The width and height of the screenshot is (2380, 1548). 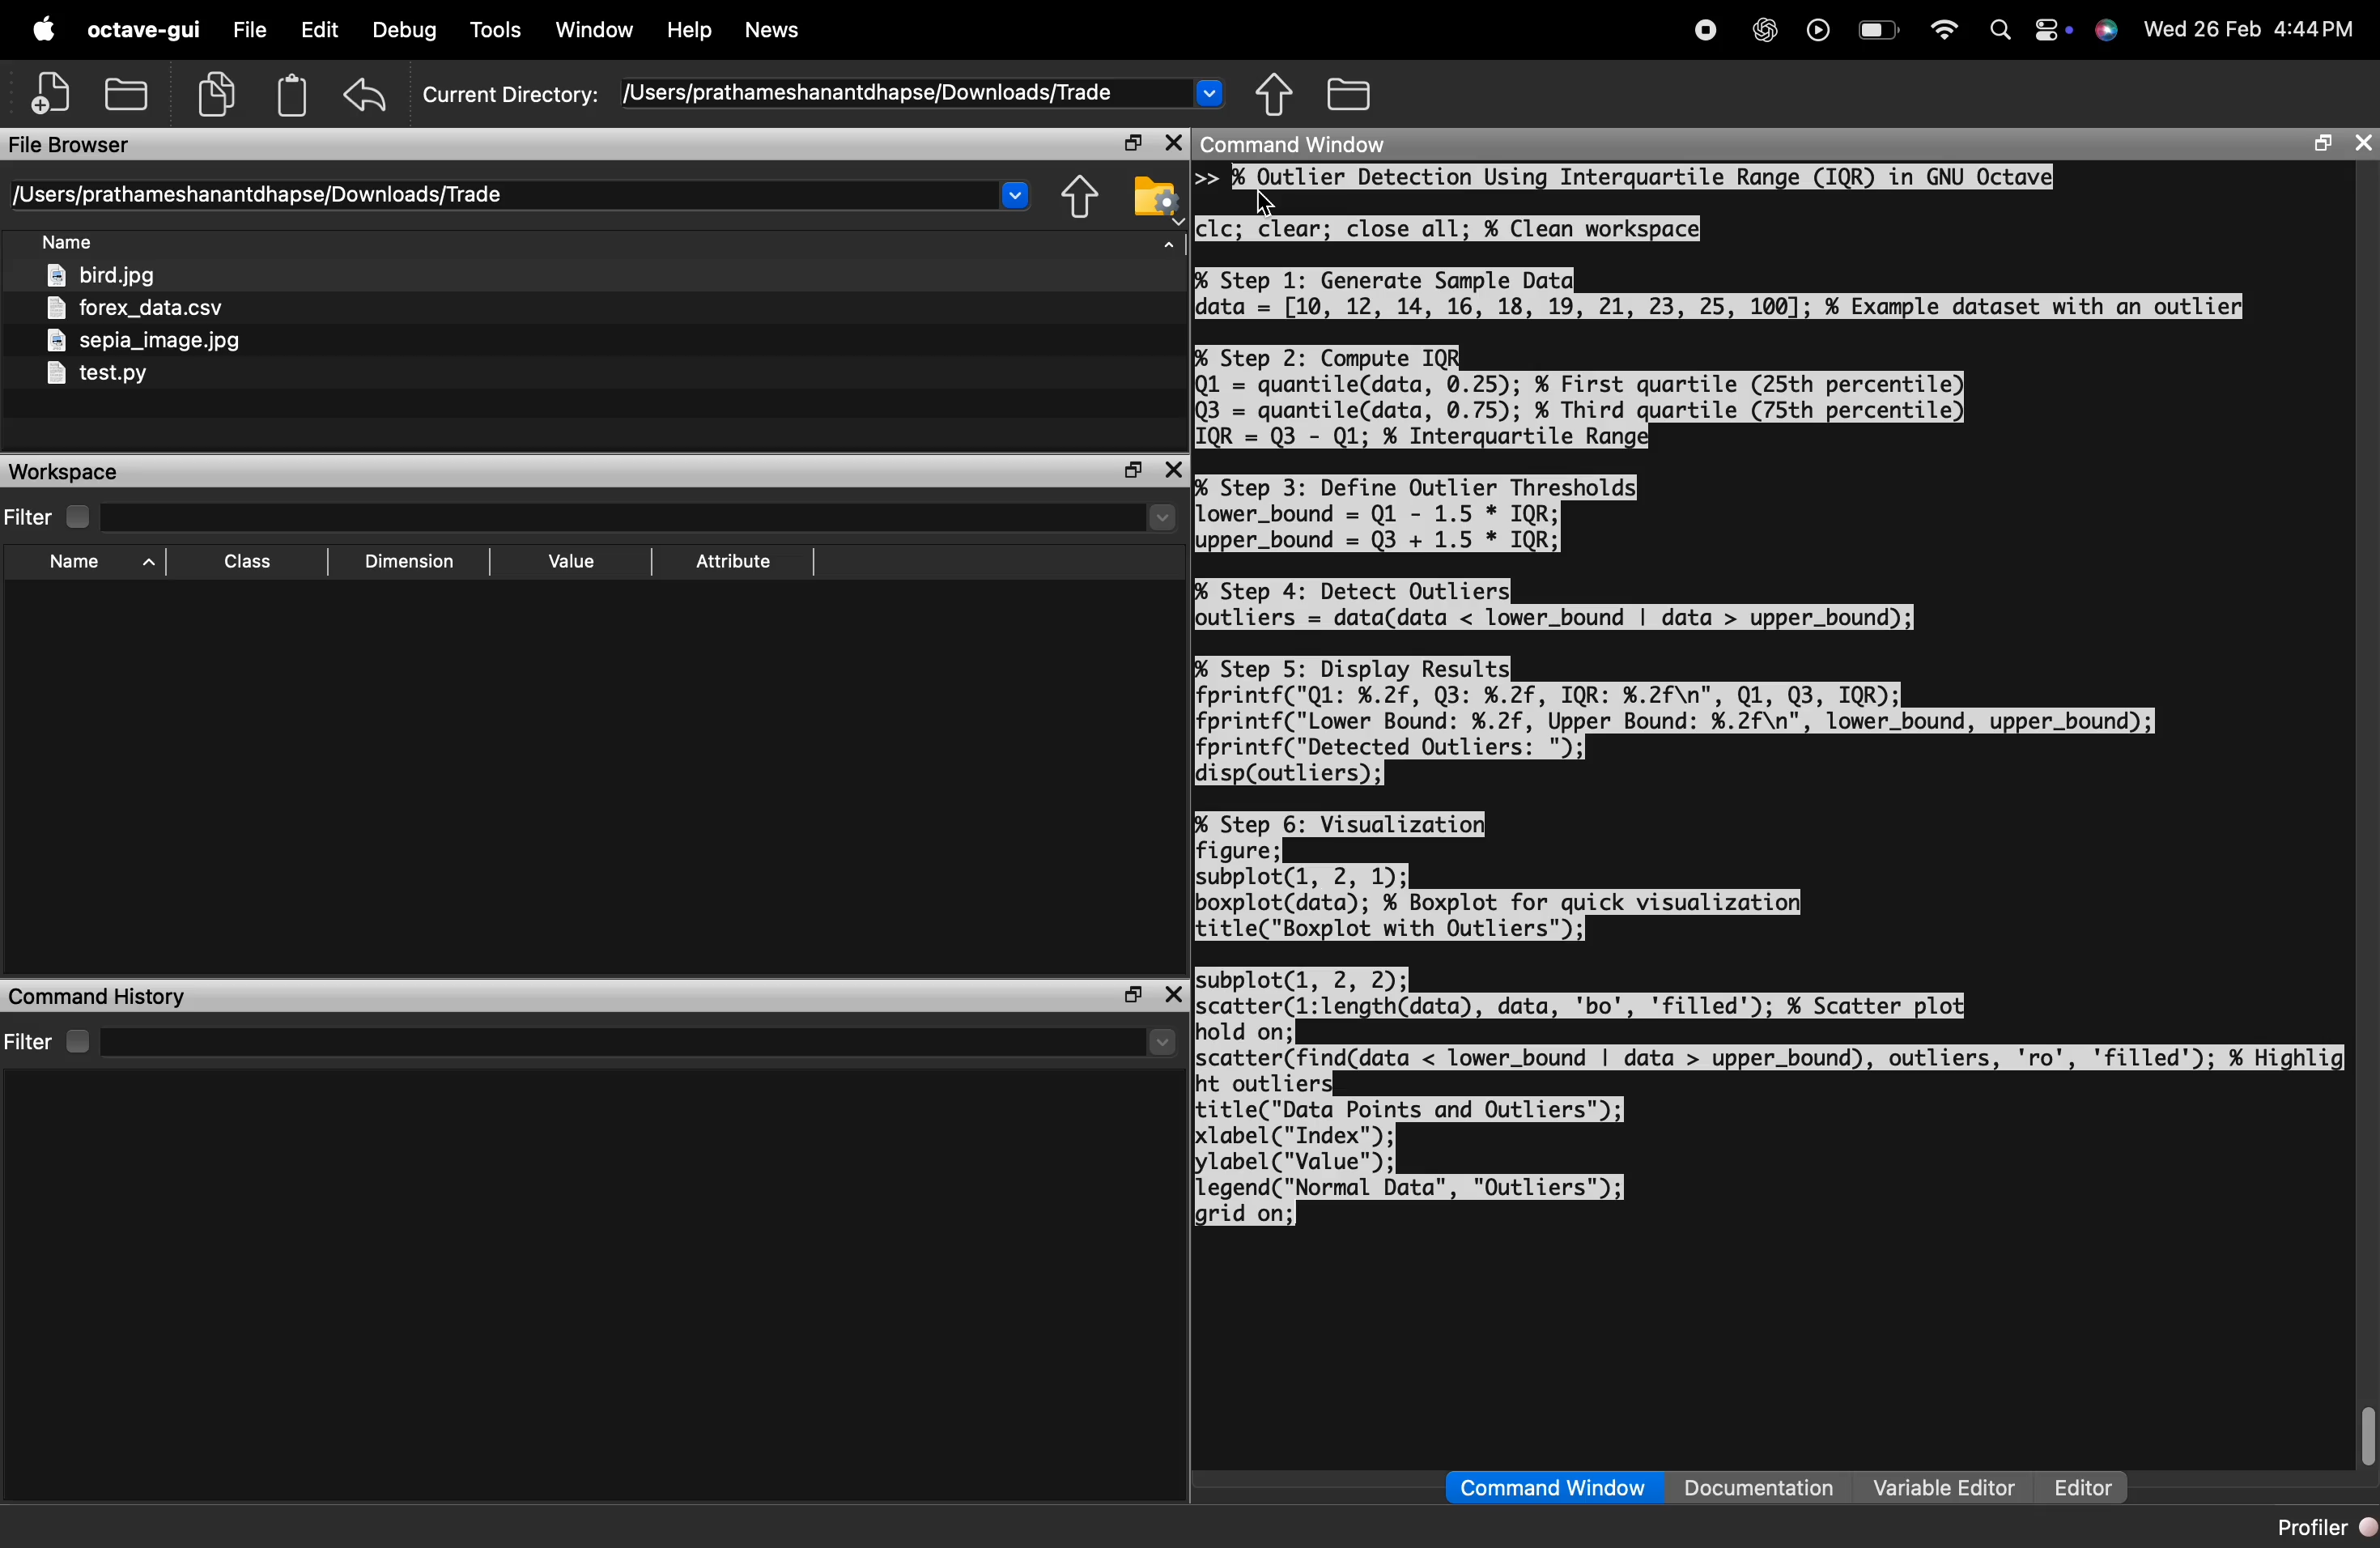 I want to click on bs Qutlier Detection Using Interquartile Range (IQR) in GNU Octave, so click(x=1641, y=176).